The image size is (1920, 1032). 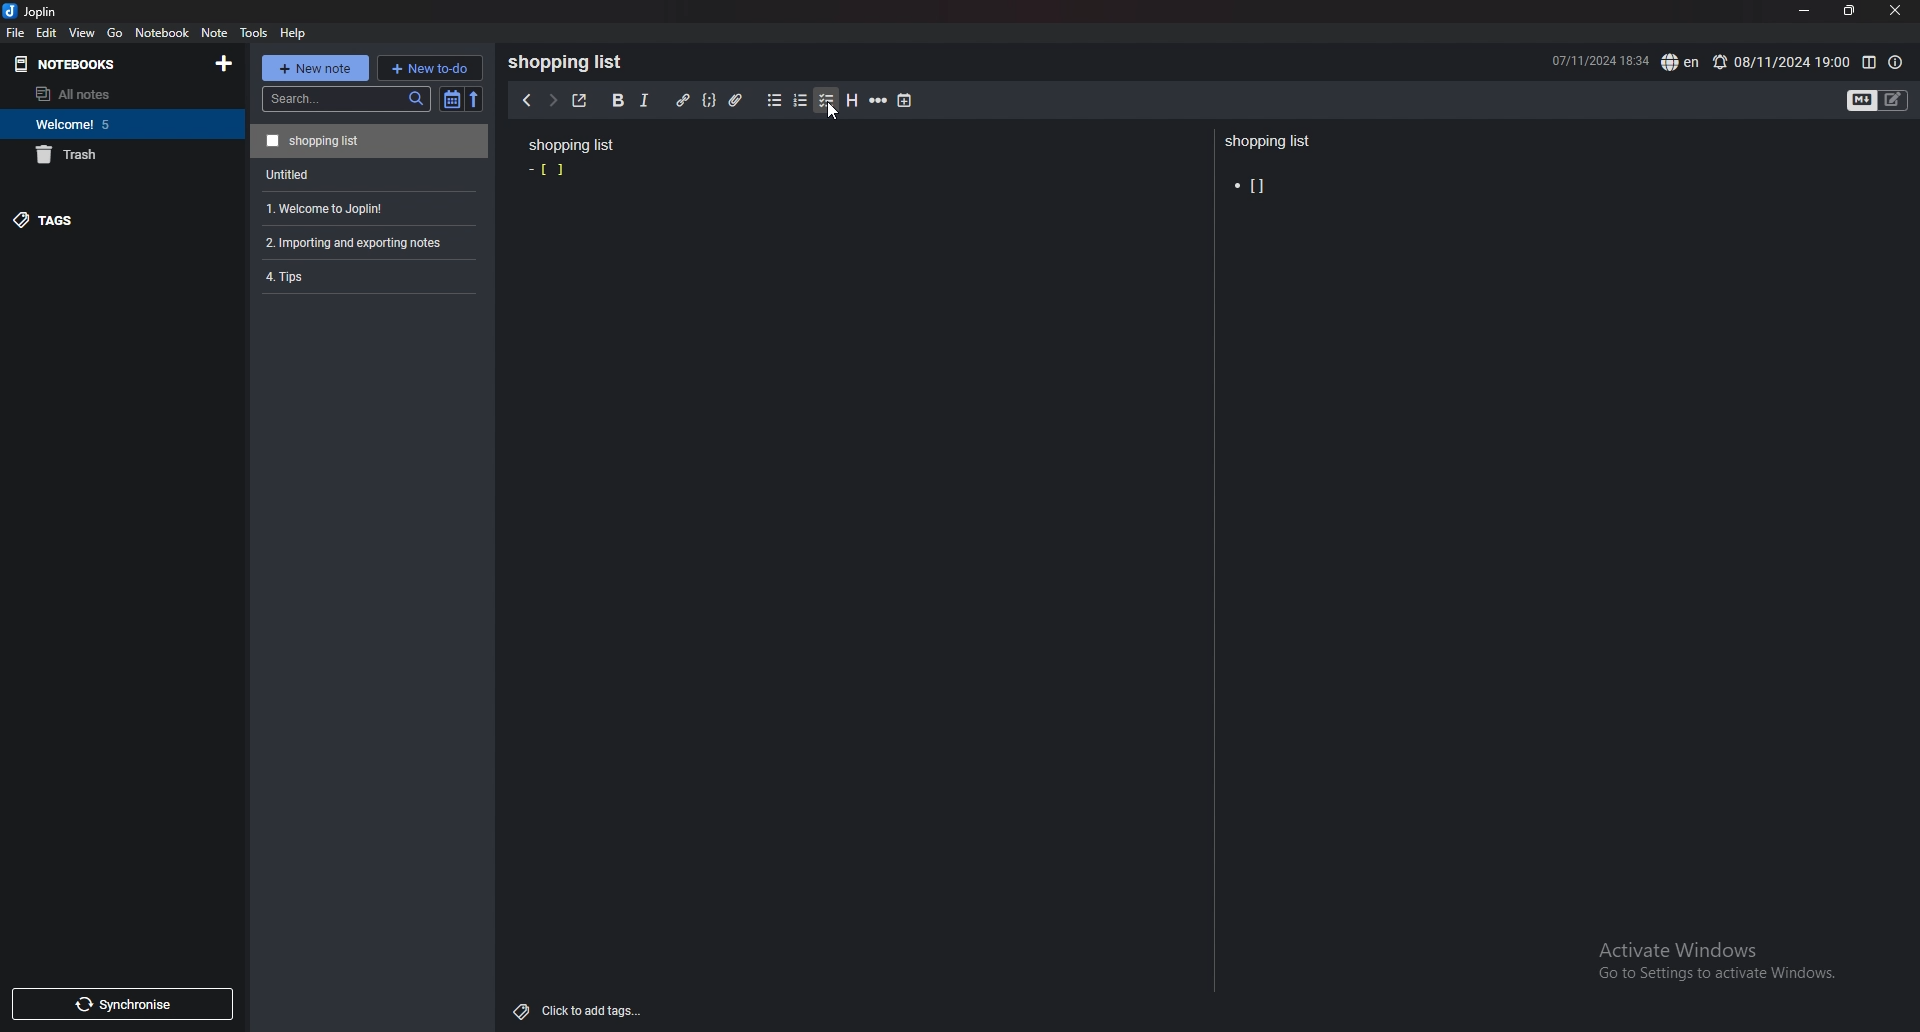 What do you see at coordinates (684, 101) in the screenshot?
I see `hyperlink` at bounding box center [684, 101].